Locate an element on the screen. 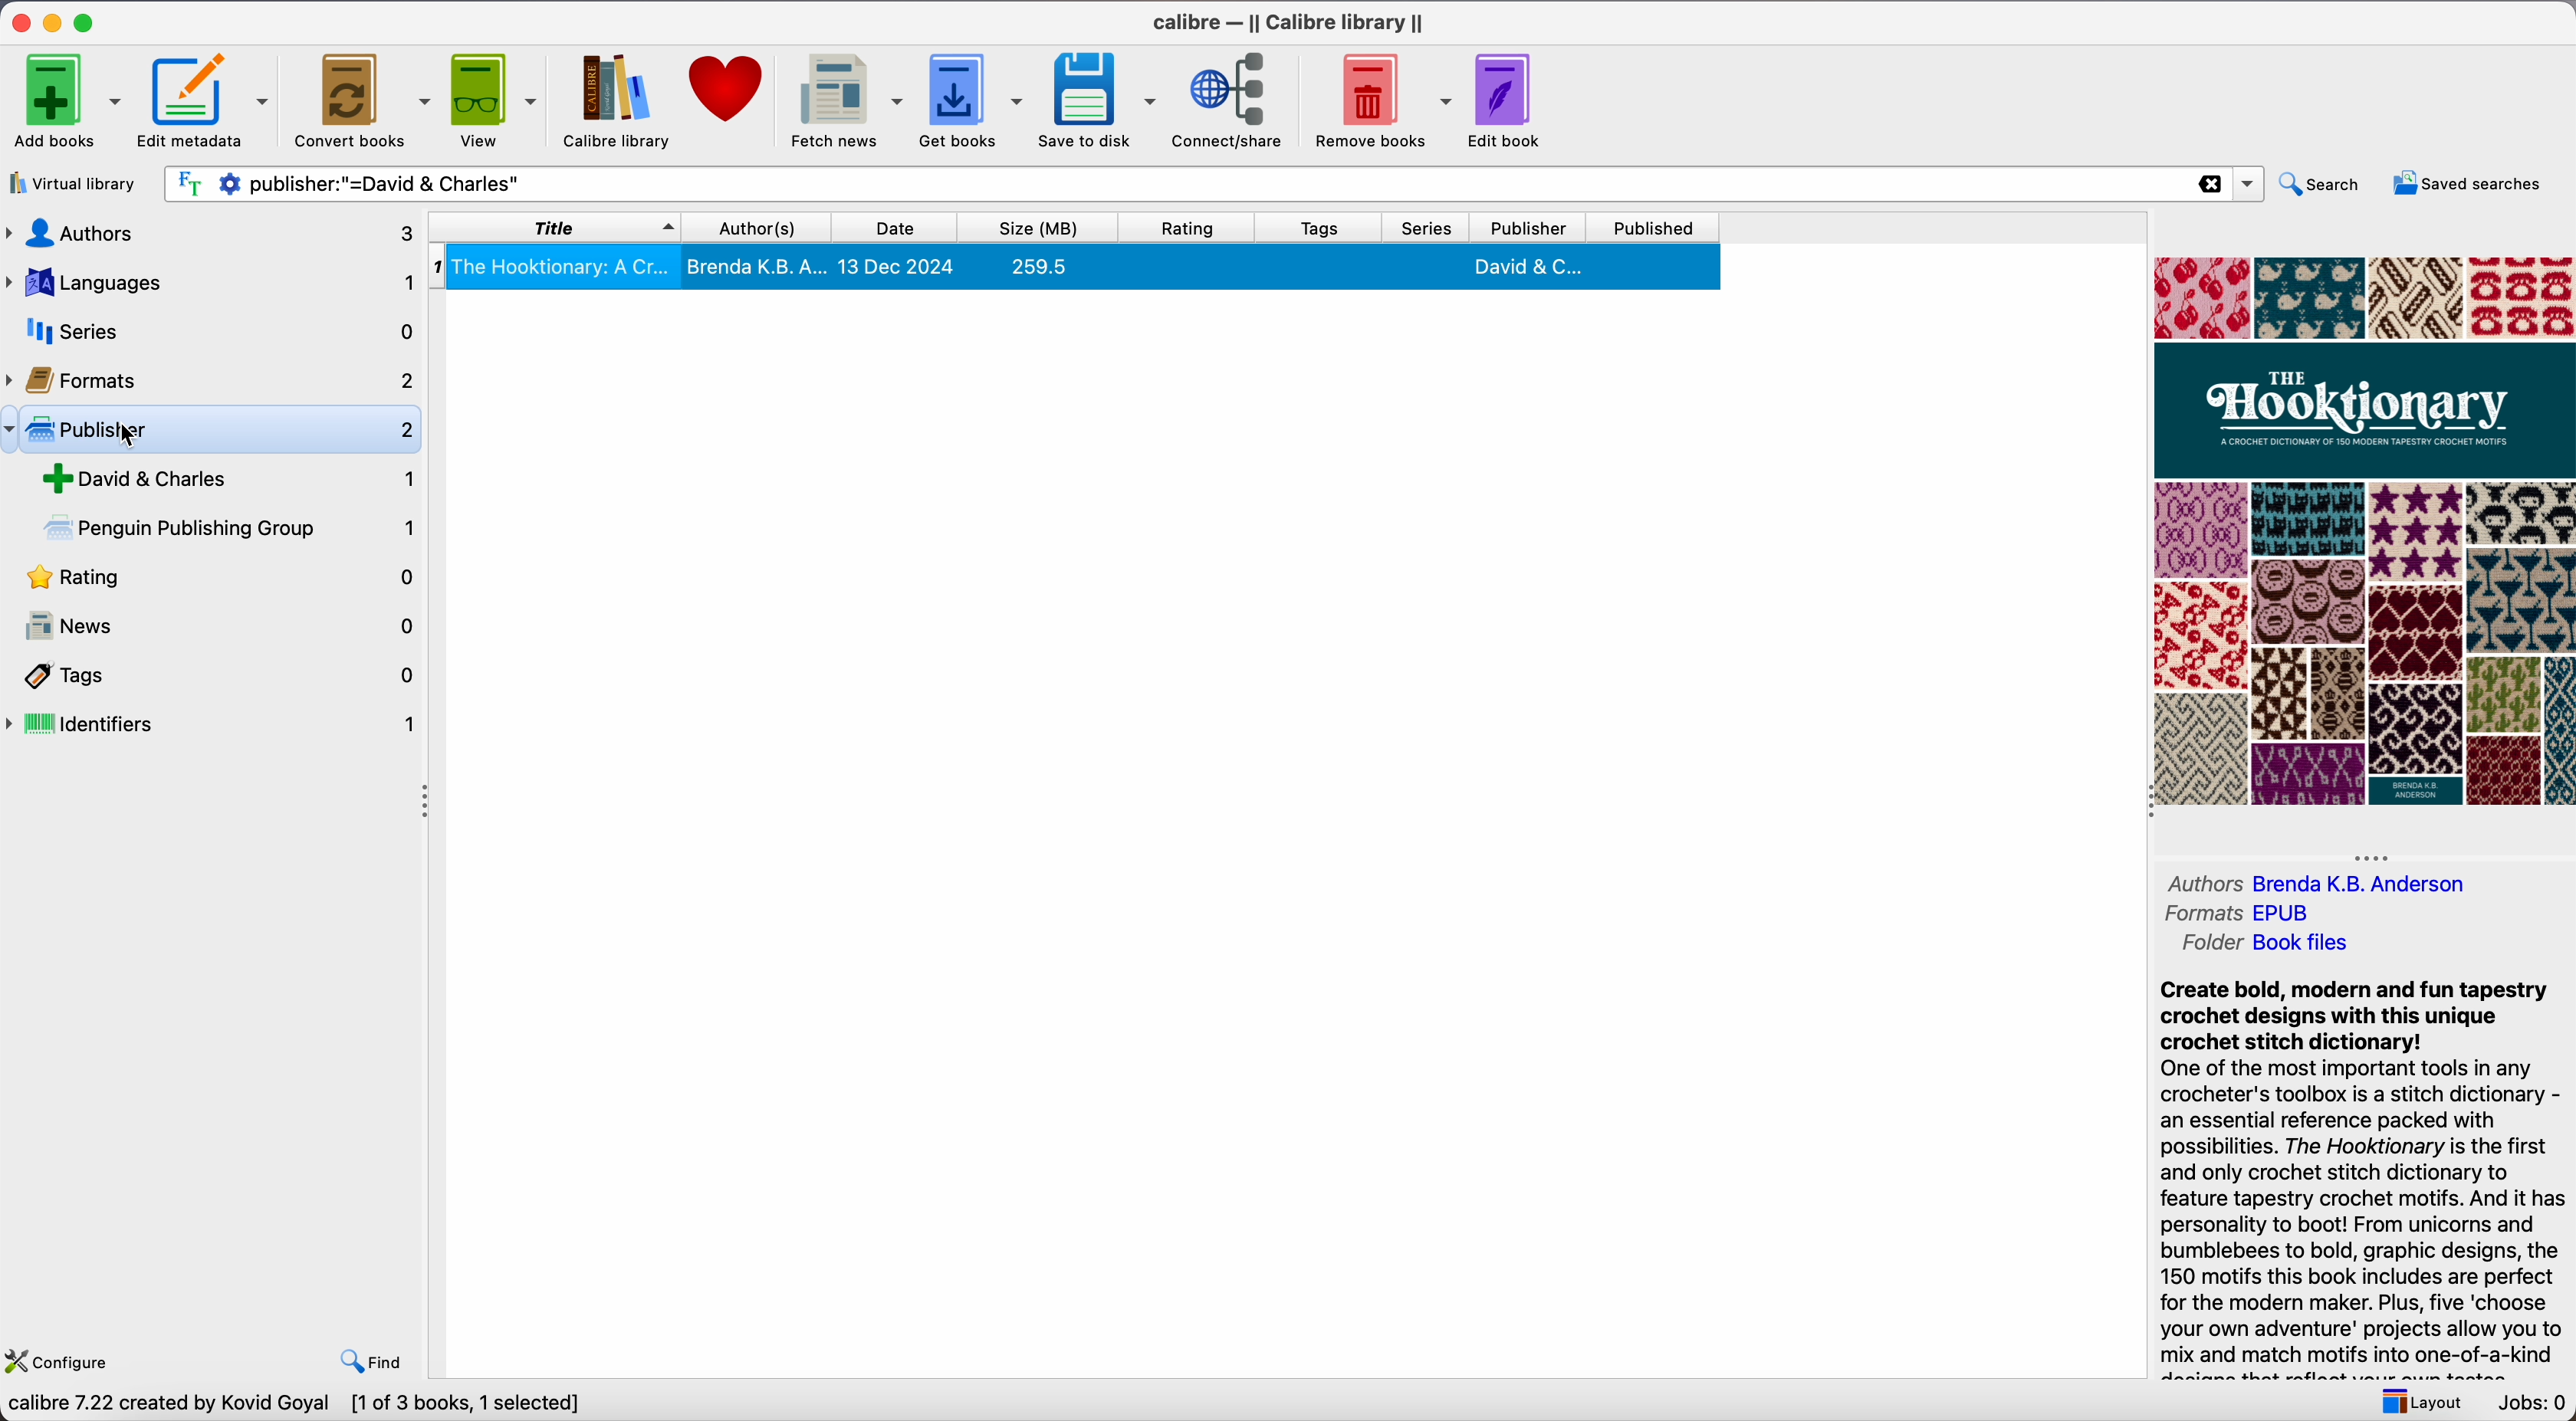  click on publicher options is located at coordinates (217, 431).